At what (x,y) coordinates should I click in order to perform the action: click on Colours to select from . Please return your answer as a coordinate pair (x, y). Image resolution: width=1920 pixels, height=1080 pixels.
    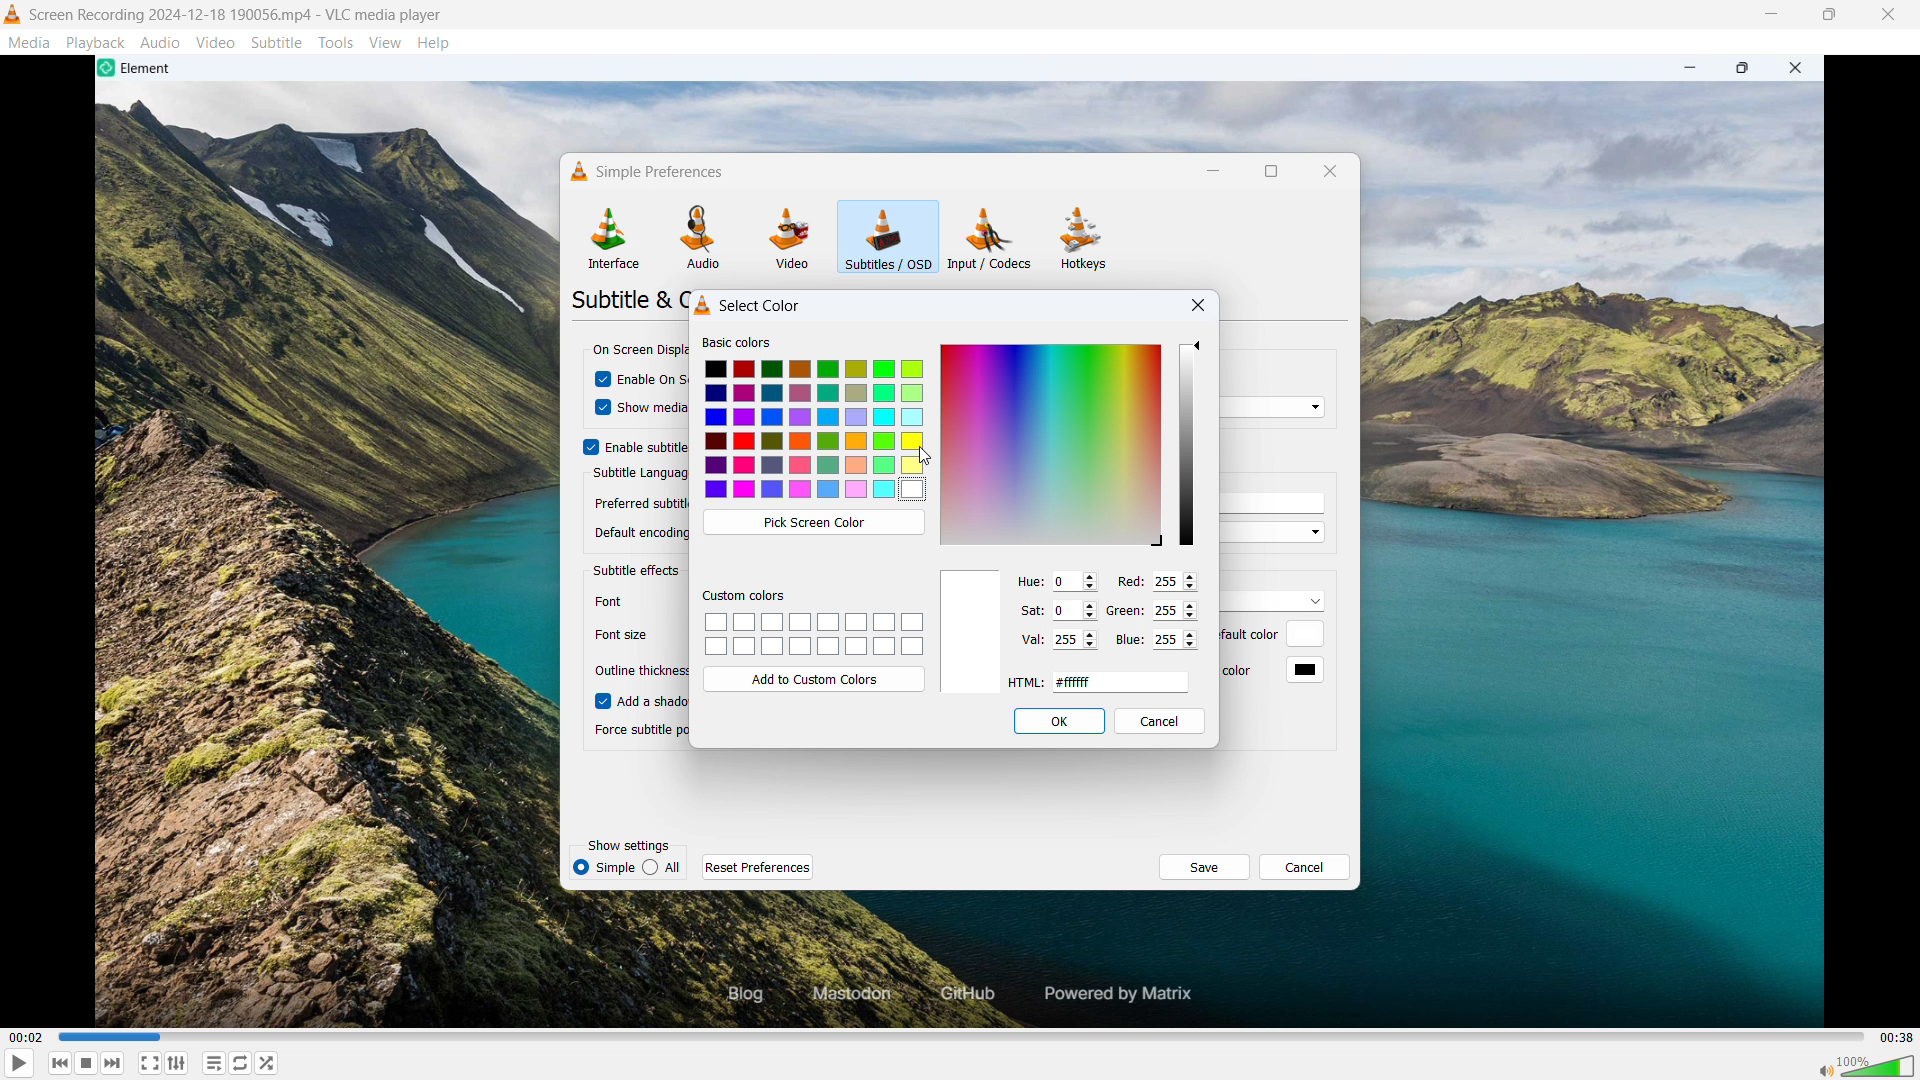
    Looking at the image, I should click on (816, 431).